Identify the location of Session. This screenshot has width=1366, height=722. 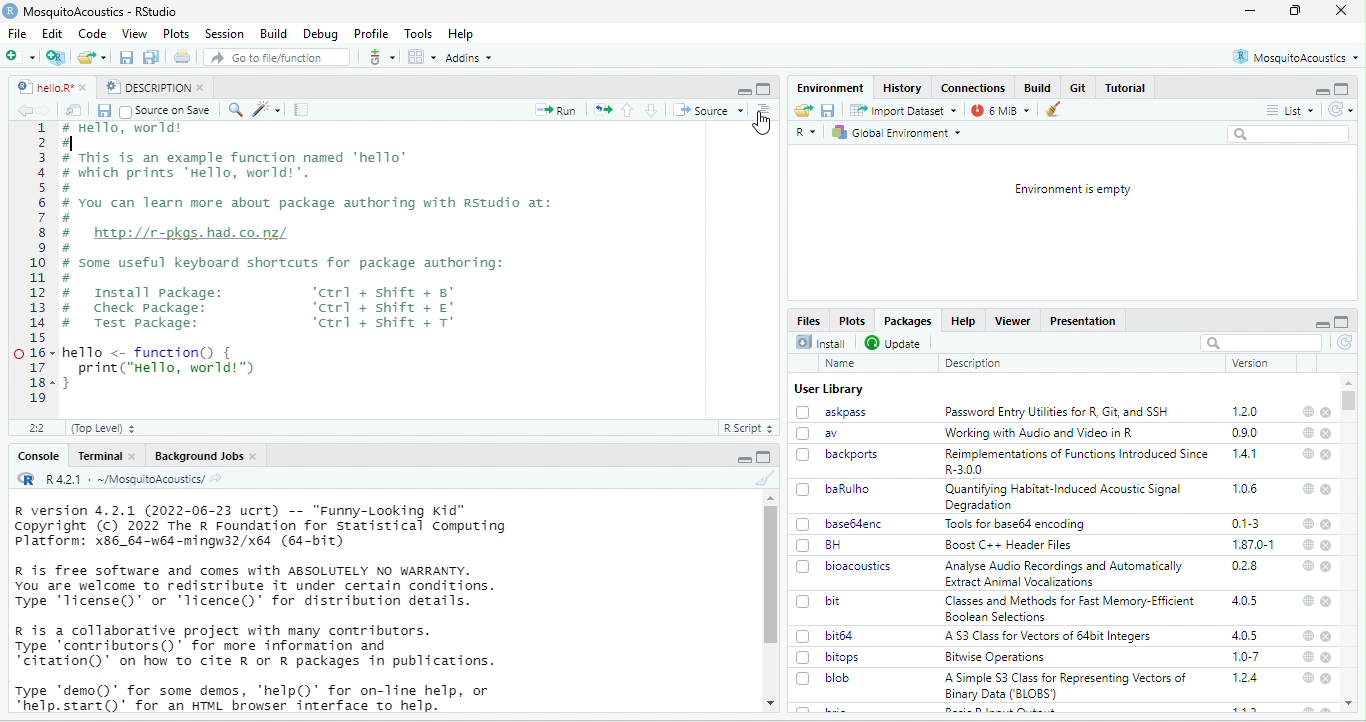
(224, 34).